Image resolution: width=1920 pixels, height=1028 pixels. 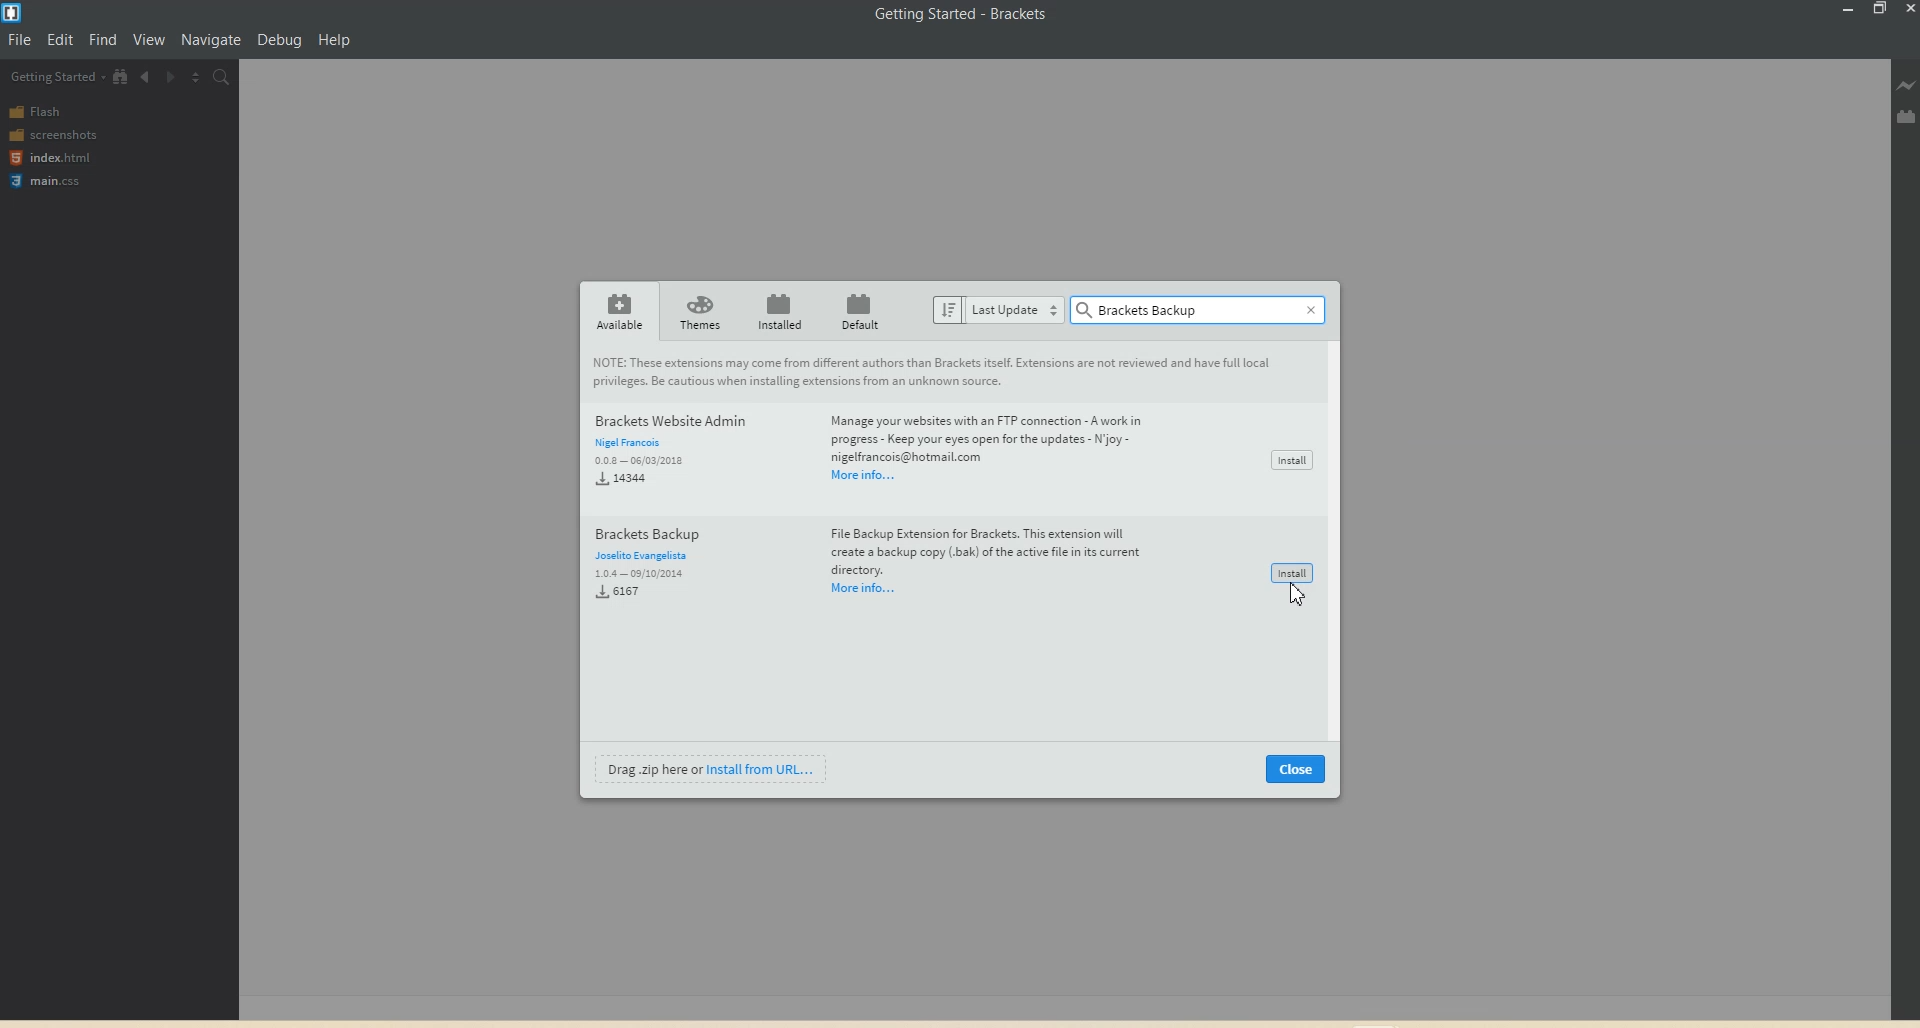 I want to click on Install, so click(x=1292, y=455).